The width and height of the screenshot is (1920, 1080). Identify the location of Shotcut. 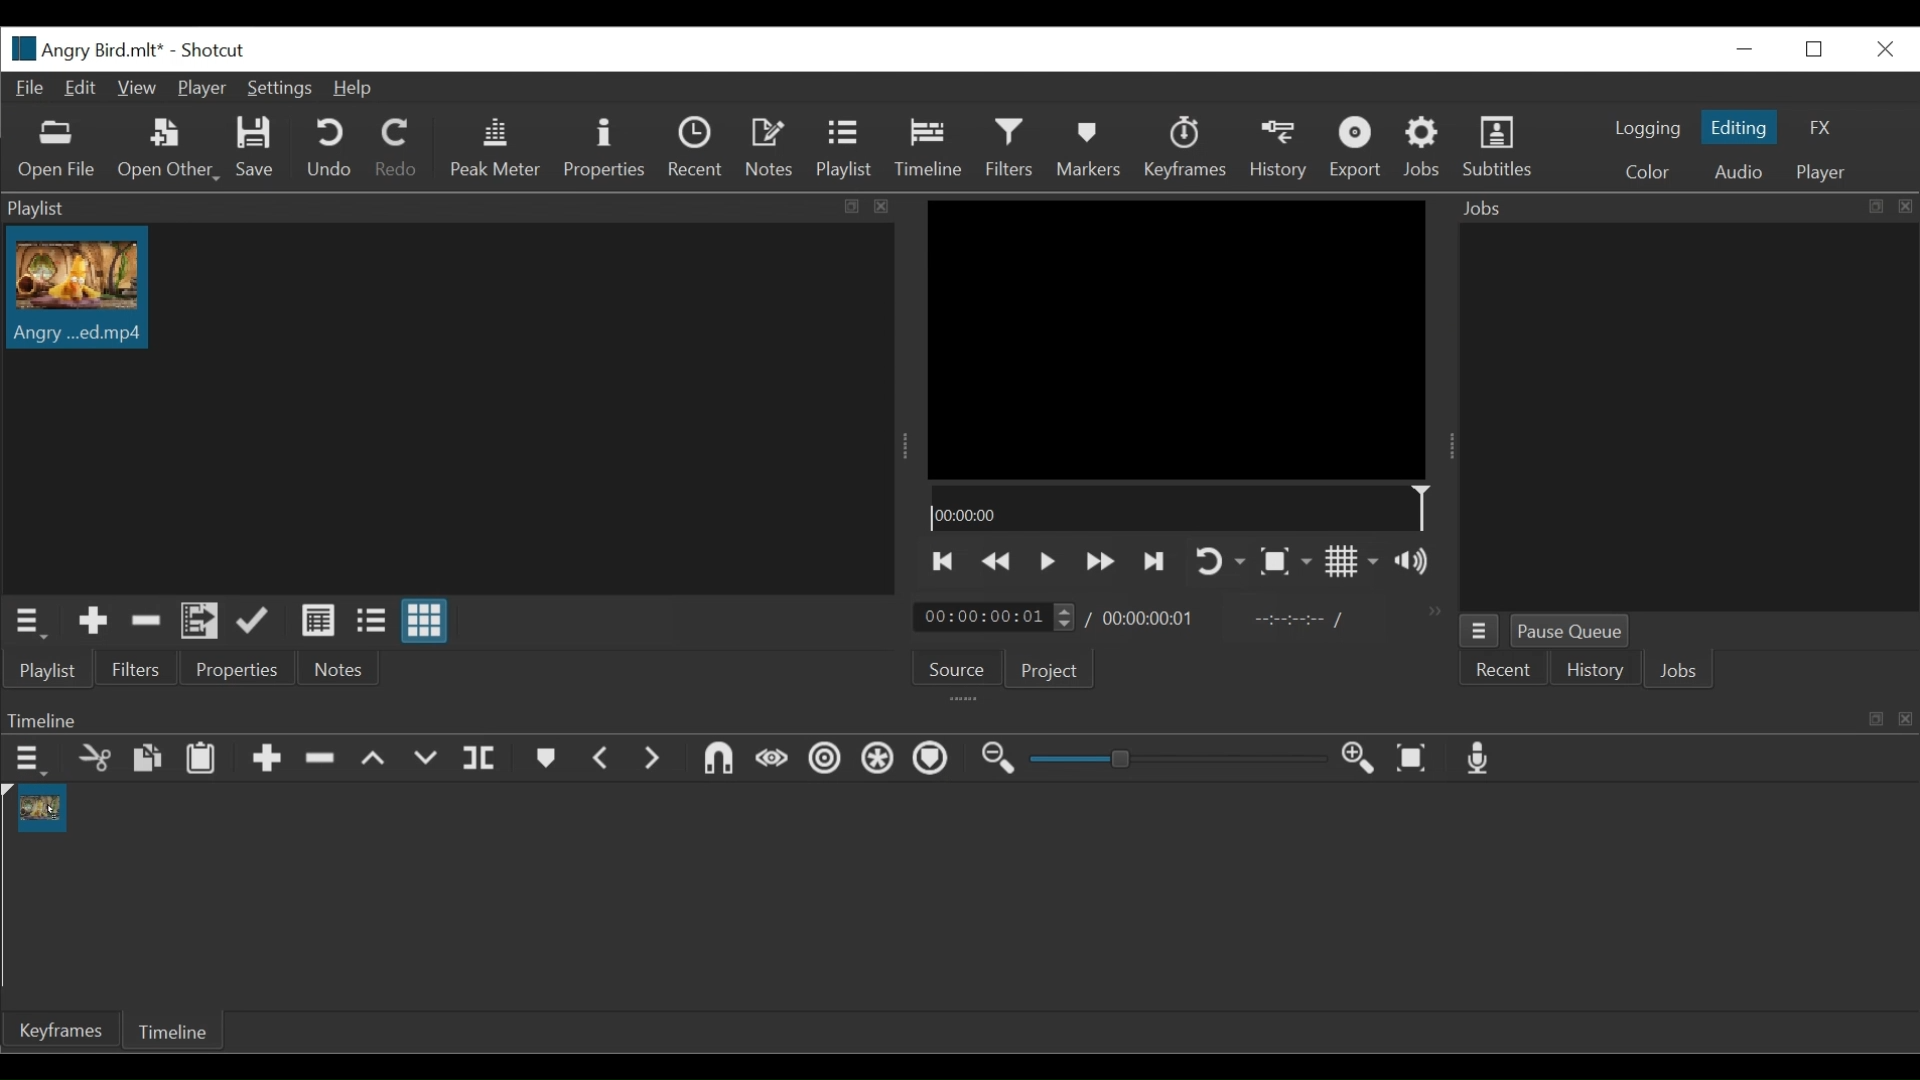
(218, 52).